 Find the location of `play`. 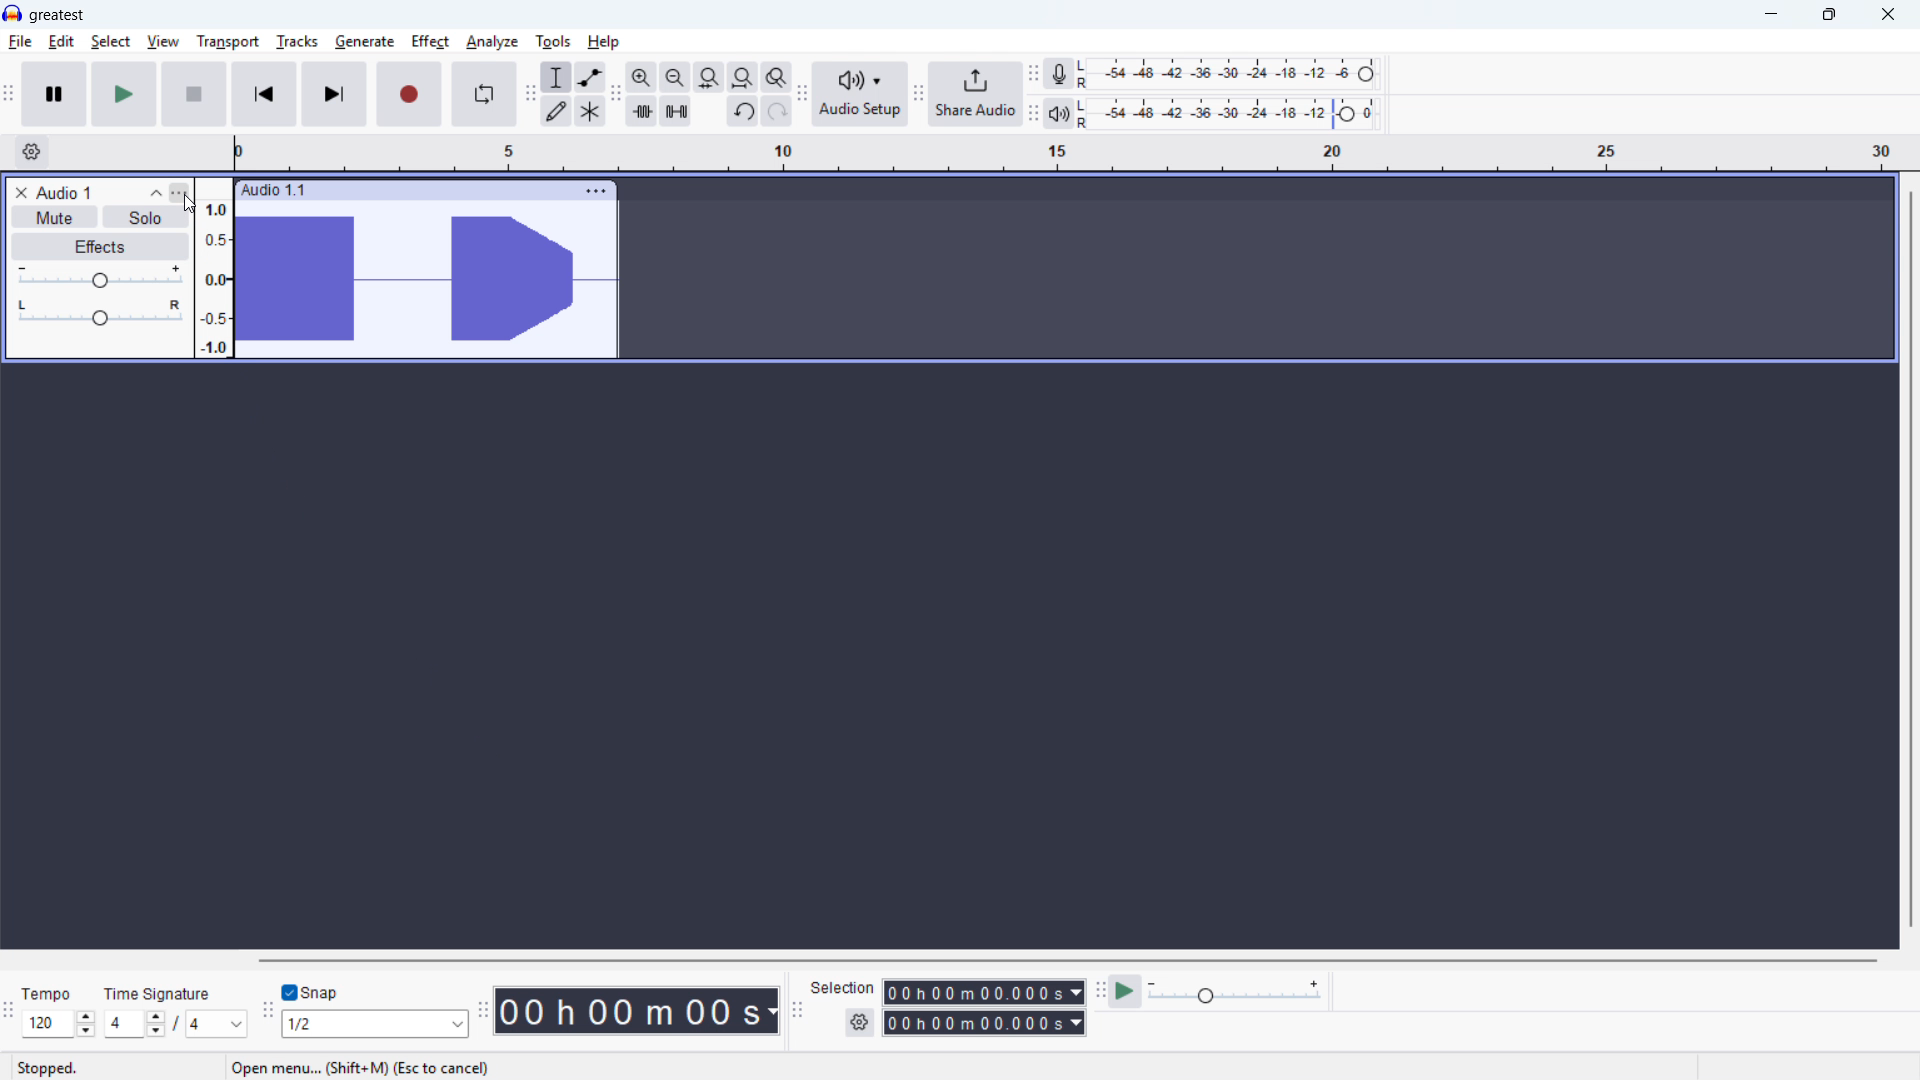

play is located at coordinates (124, 94).